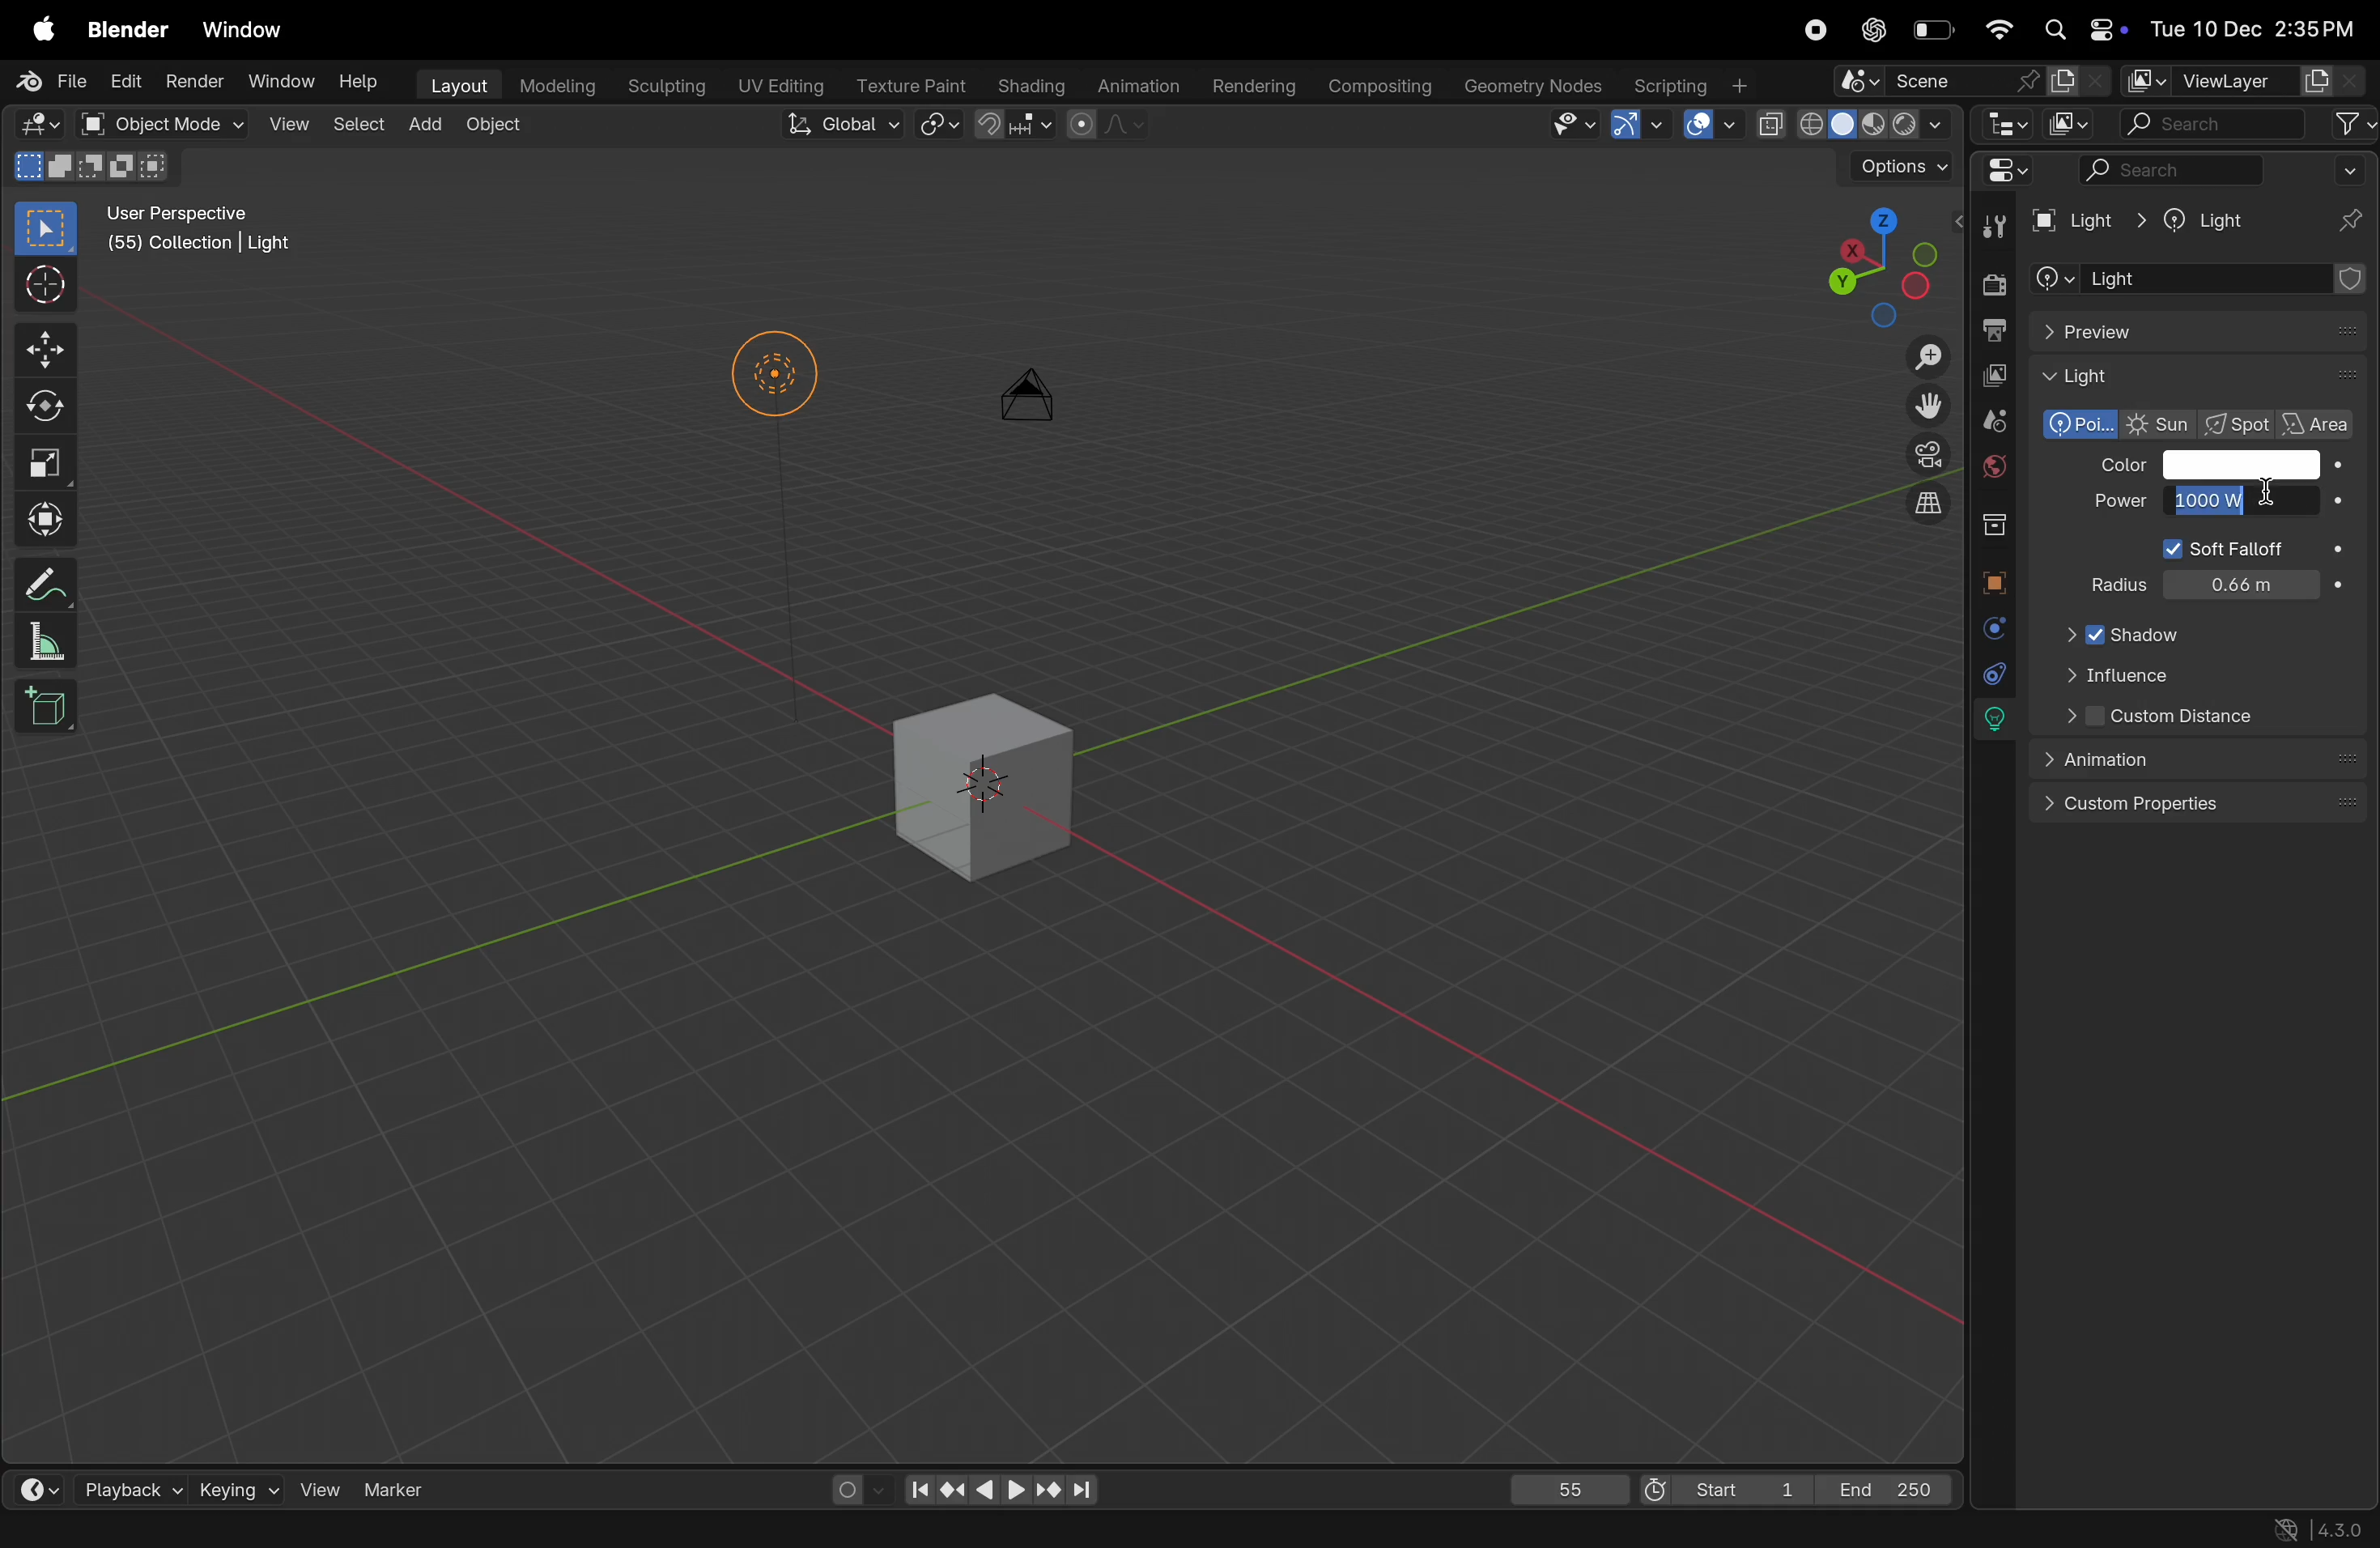  Describe the element at coordinates (2162, 426) in the screenshot. I see `Sun` at that location.